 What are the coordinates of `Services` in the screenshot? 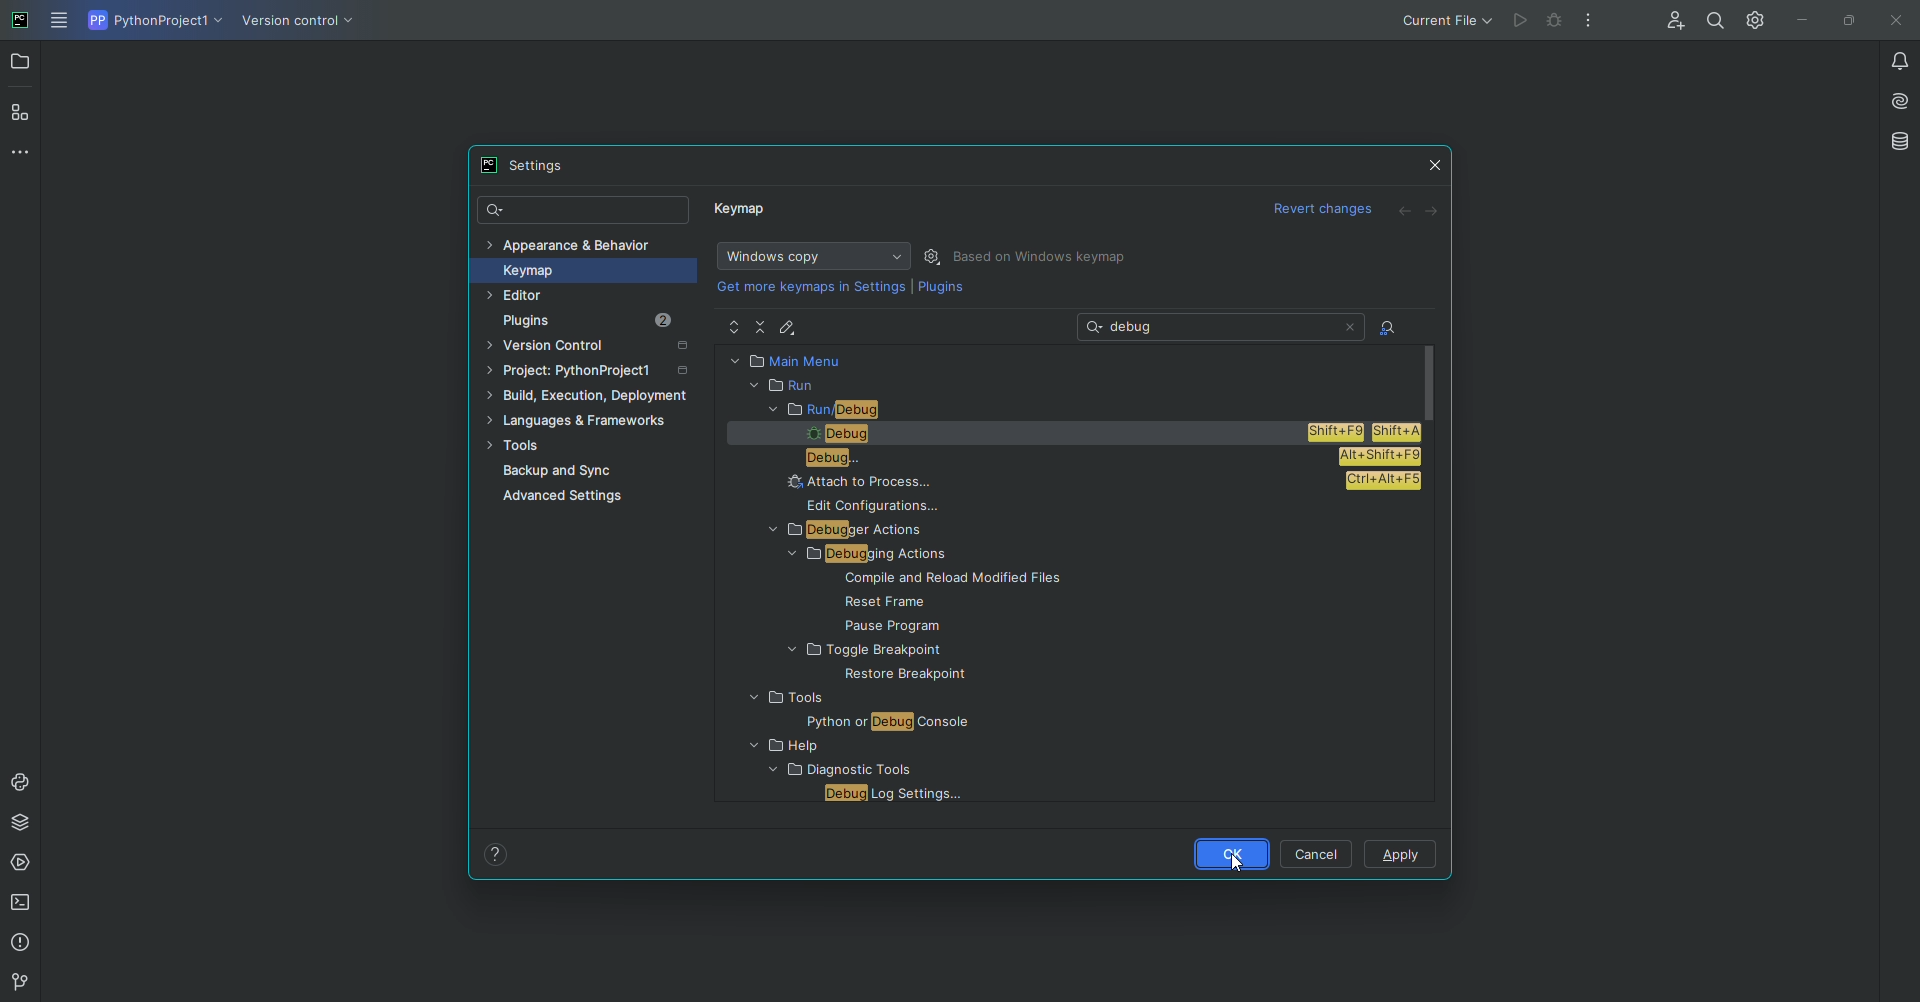 It's located at (23, 863).